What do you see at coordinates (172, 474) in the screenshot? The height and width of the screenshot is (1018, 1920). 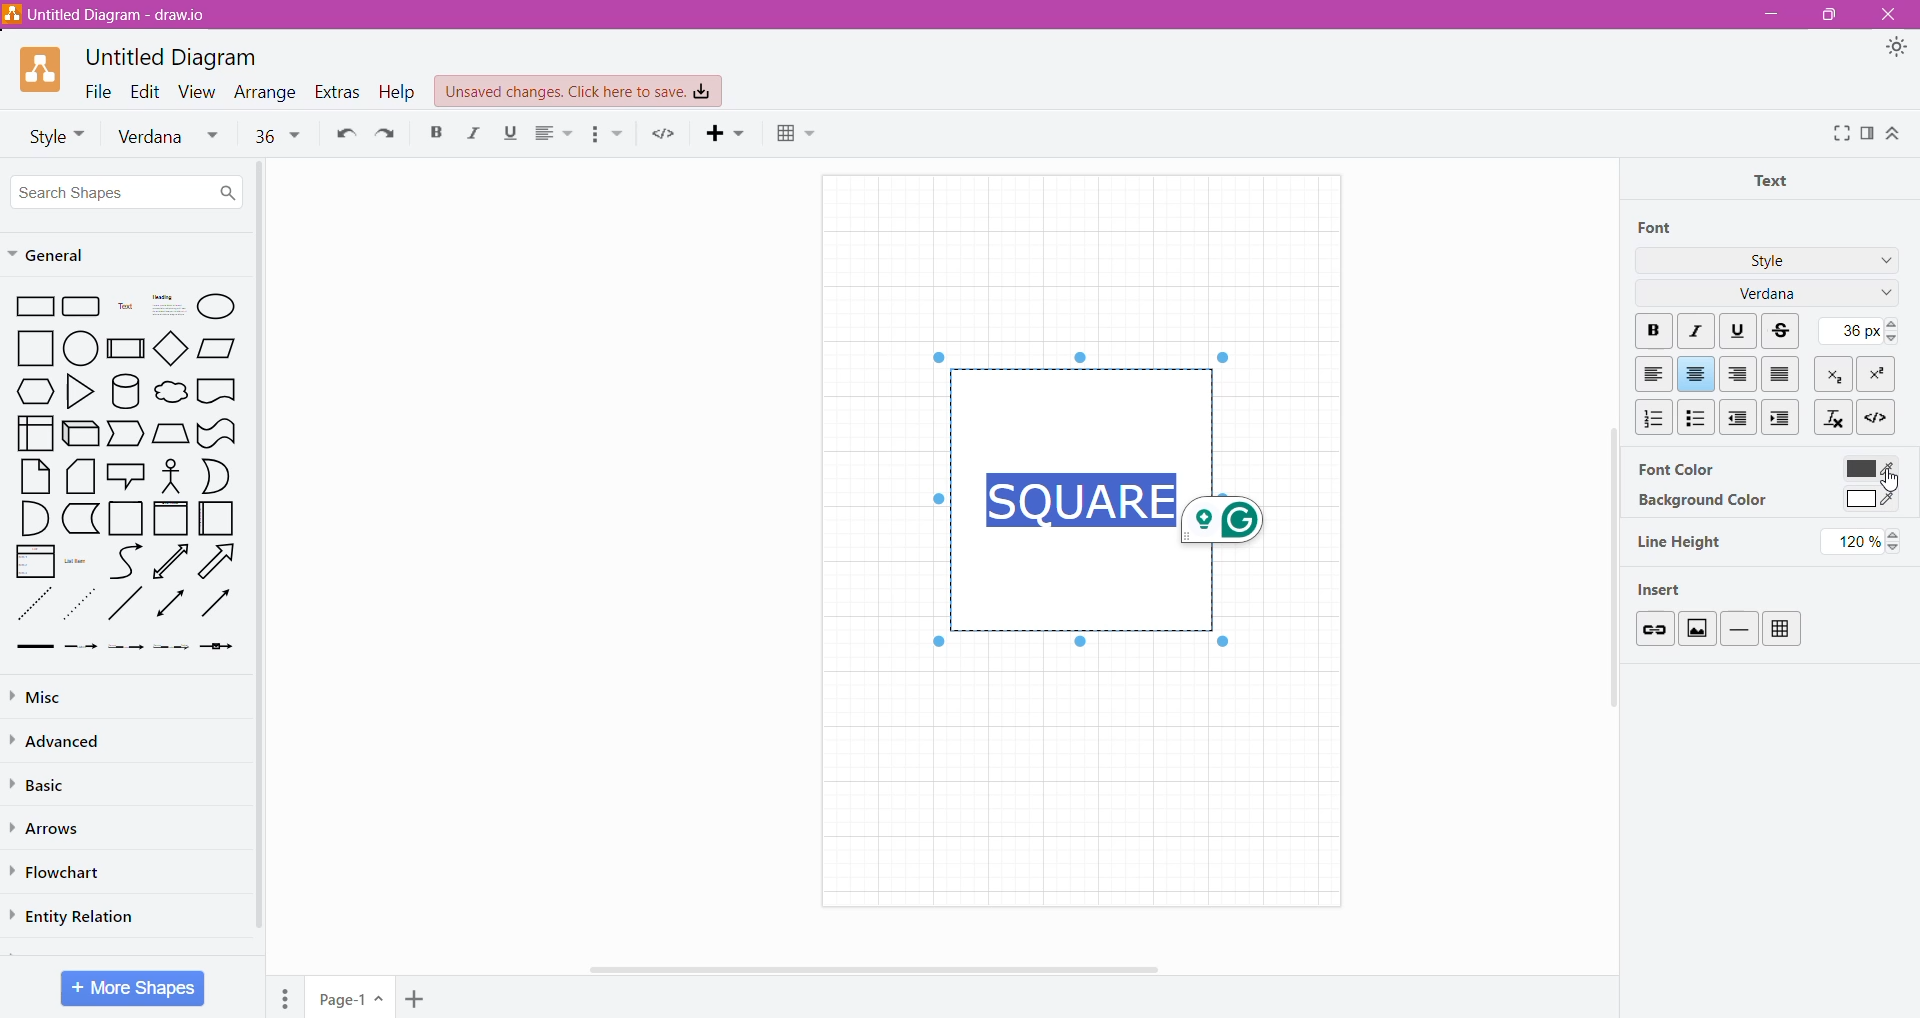 I see `Stick Figure ` at bounding box center [172, 474].